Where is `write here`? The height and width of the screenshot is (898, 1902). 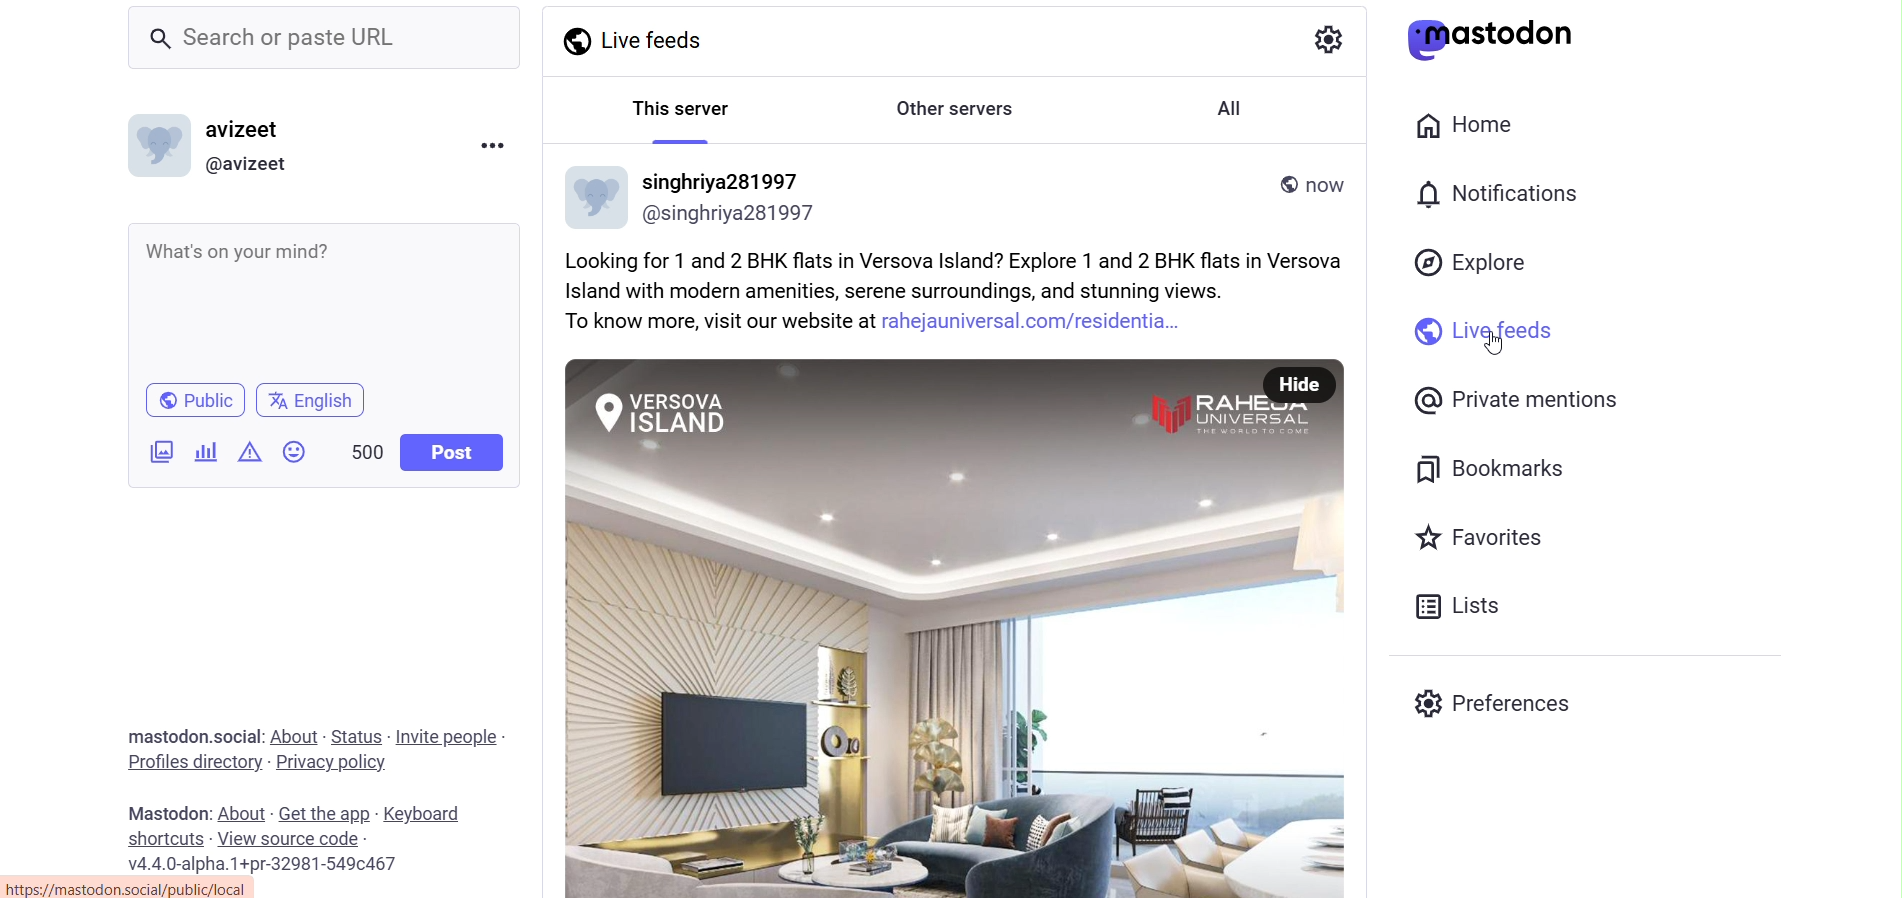 write here is located at coordinates (331, 301).